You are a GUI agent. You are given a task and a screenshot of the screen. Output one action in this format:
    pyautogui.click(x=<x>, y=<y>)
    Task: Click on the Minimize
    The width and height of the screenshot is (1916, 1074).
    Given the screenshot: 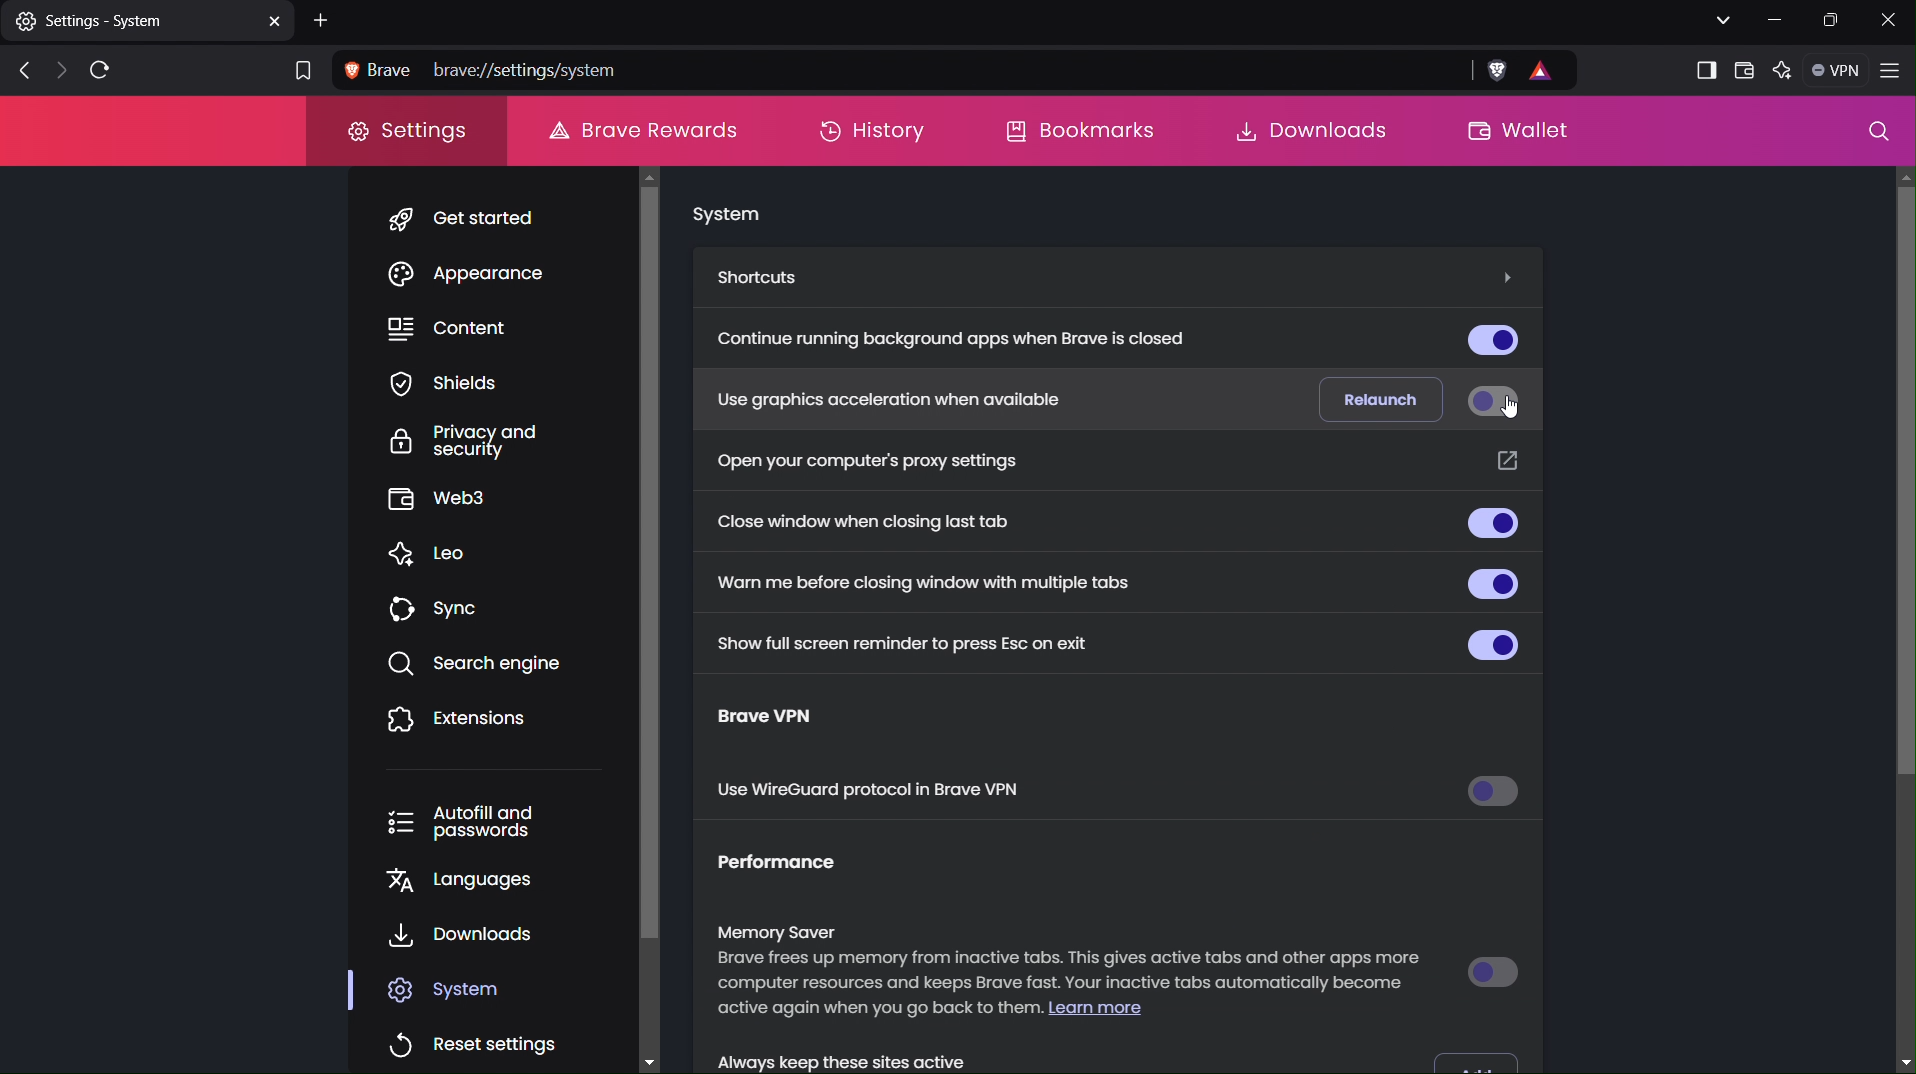 What is the action you would take?
    pyautogui.click(x=1770, y=20)
    